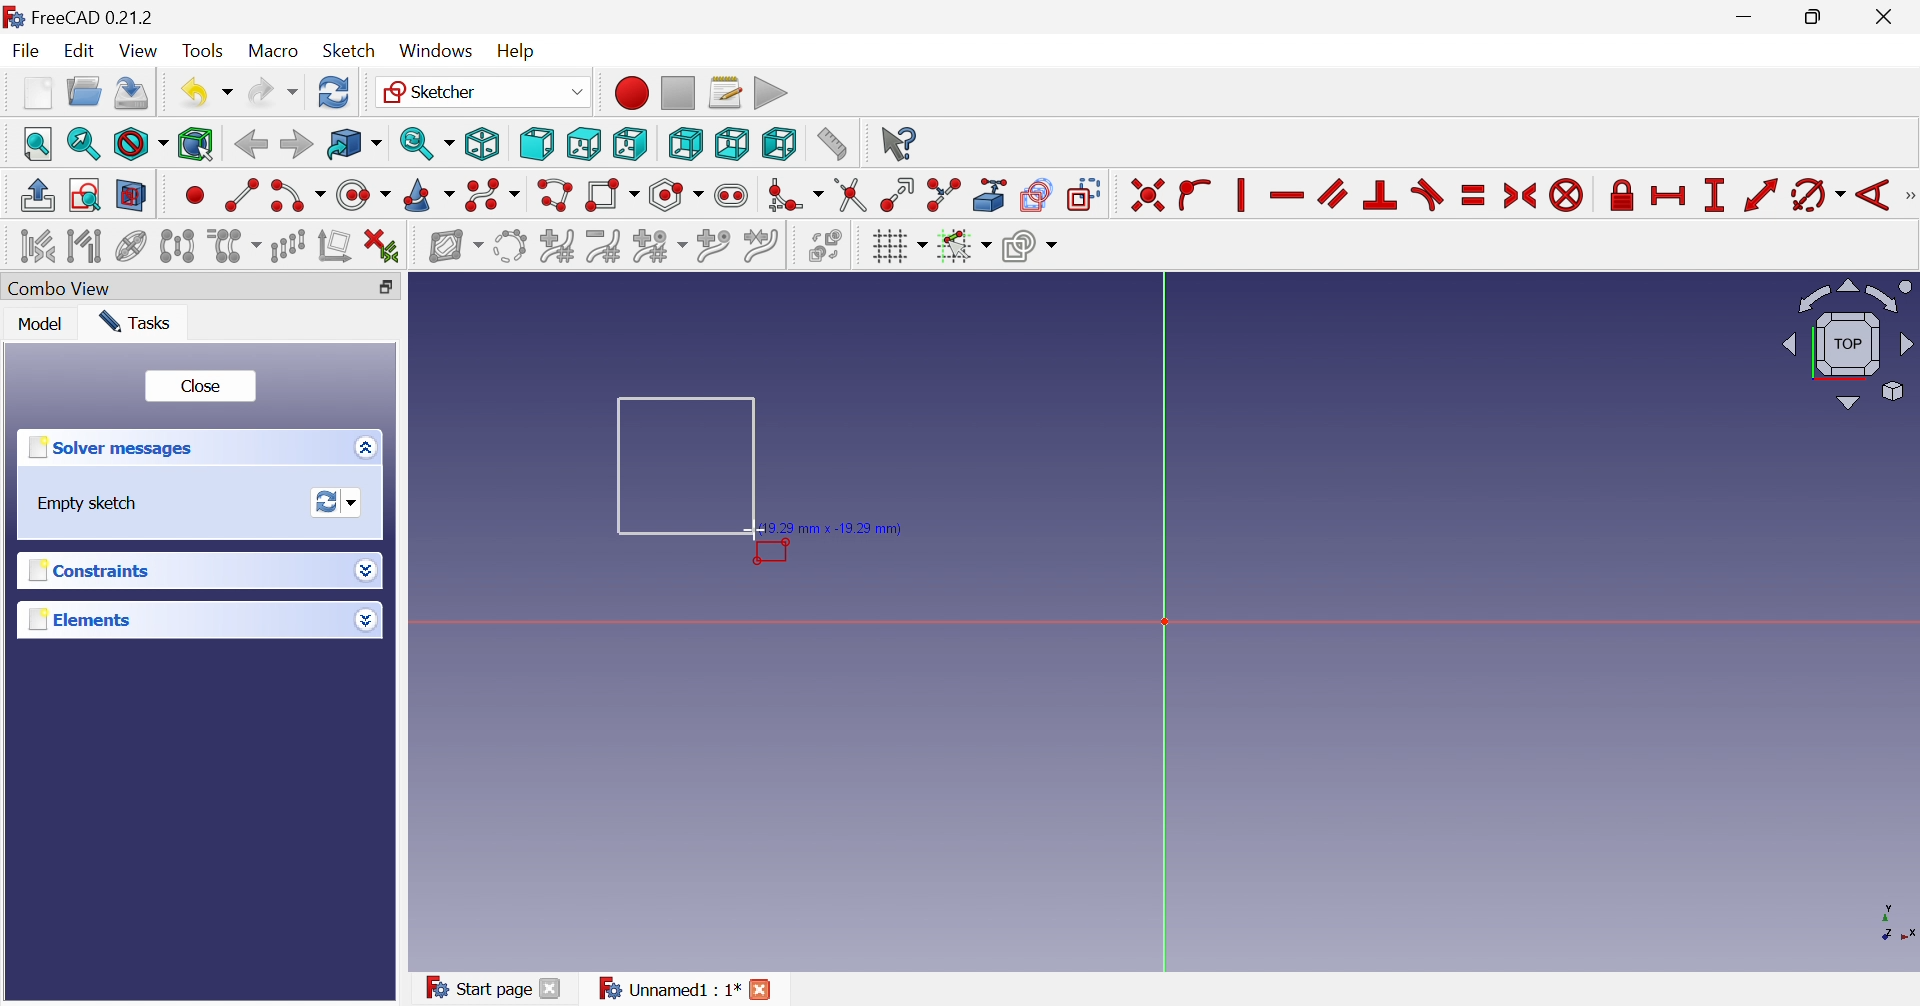 The image size is (1920, 1006). I want to click on Close, so click(1888, 18).